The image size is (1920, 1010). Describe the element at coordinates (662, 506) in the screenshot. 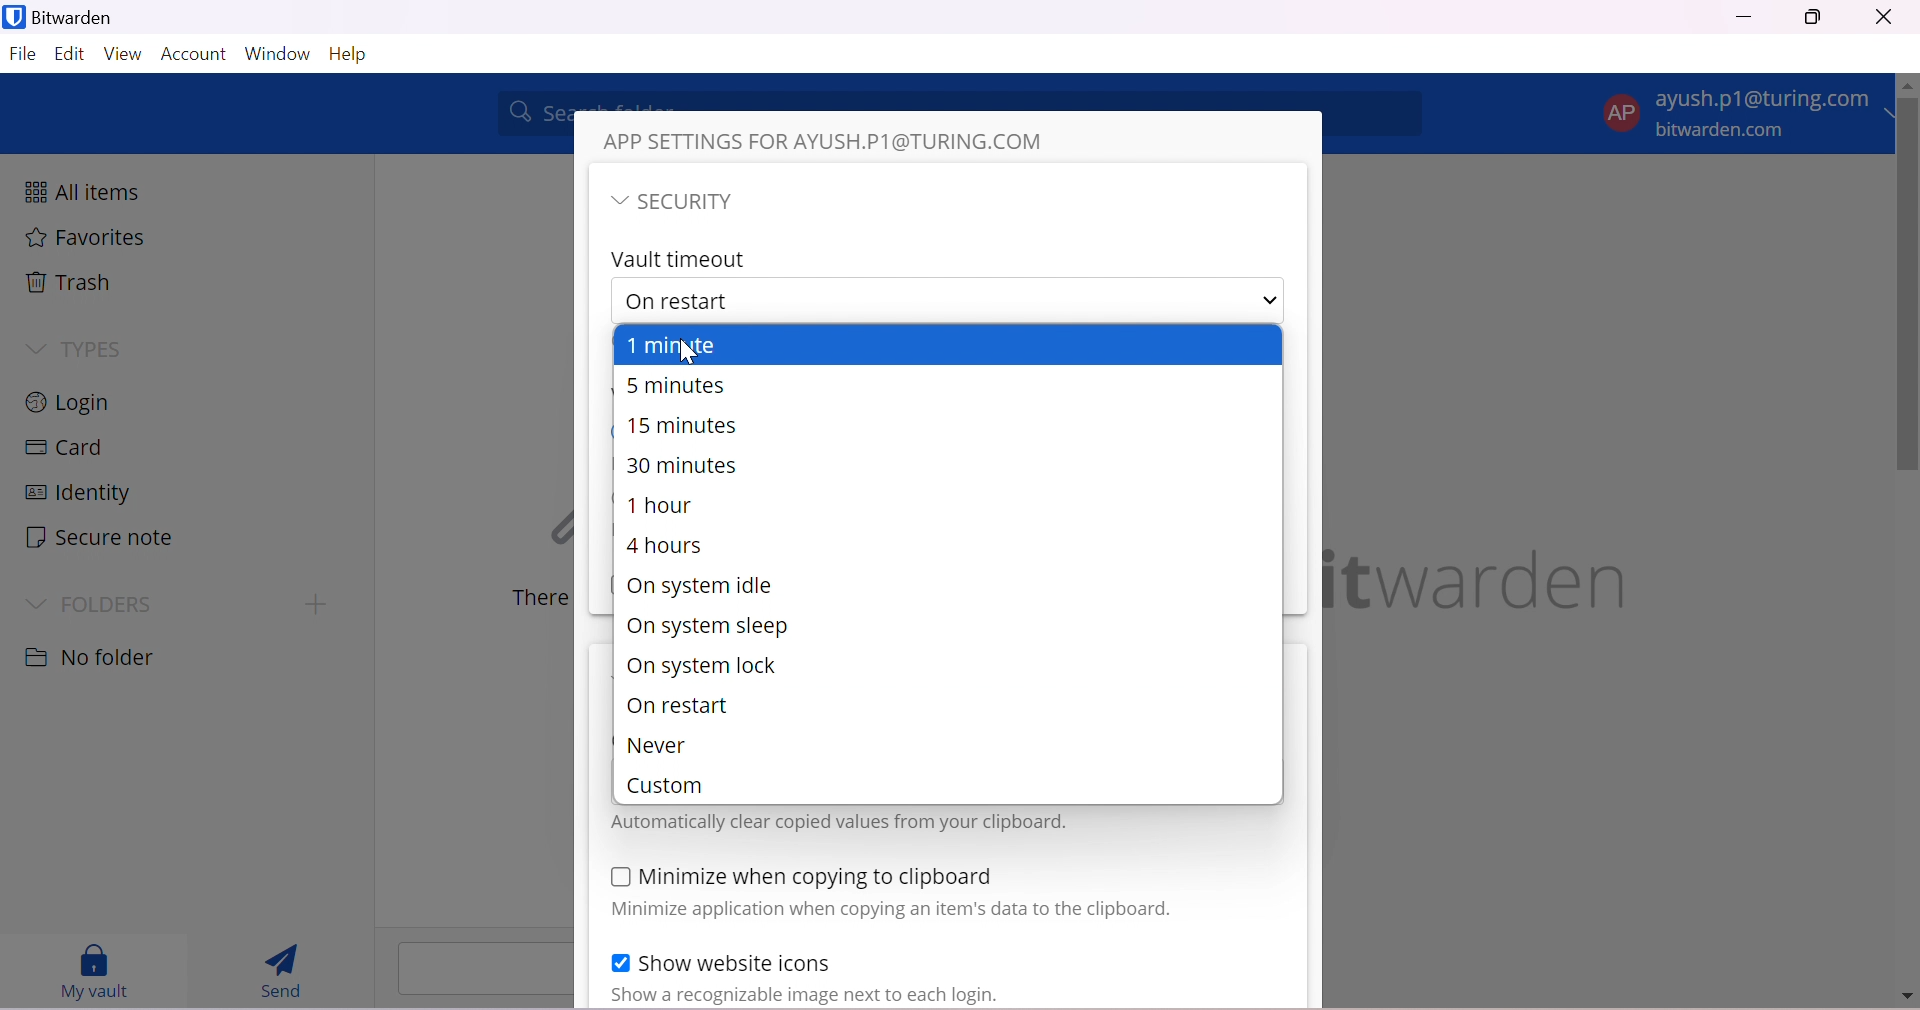

I see `1 hour` at that location.